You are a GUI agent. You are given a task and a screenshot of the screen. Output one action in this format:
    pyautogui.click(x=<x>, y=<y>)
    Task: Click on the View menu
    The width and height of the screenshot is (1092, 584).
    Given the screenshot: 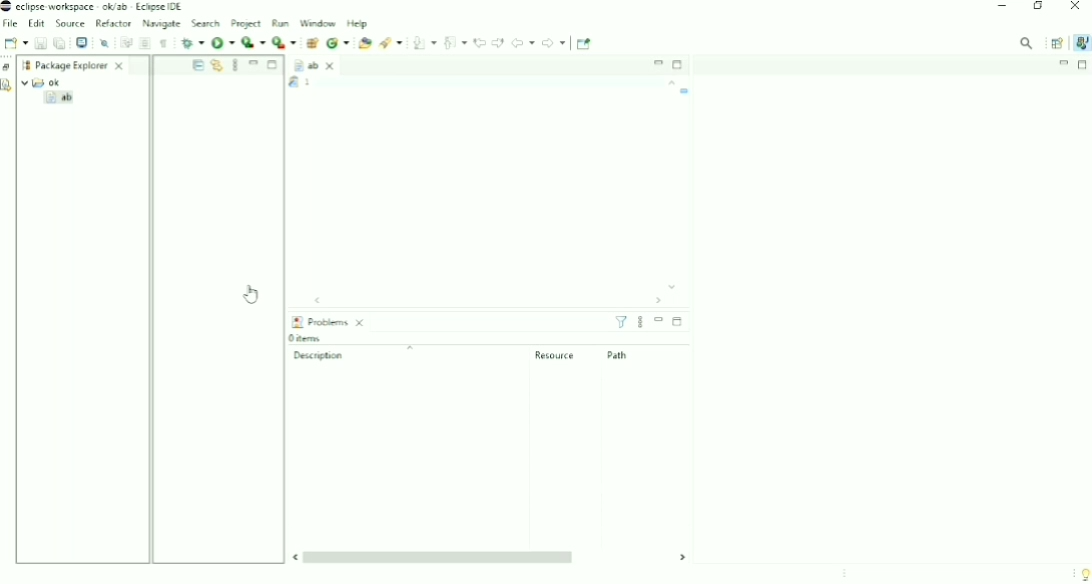 What is the action you would take?
    pyautogui.click(x=640, y=323)
    